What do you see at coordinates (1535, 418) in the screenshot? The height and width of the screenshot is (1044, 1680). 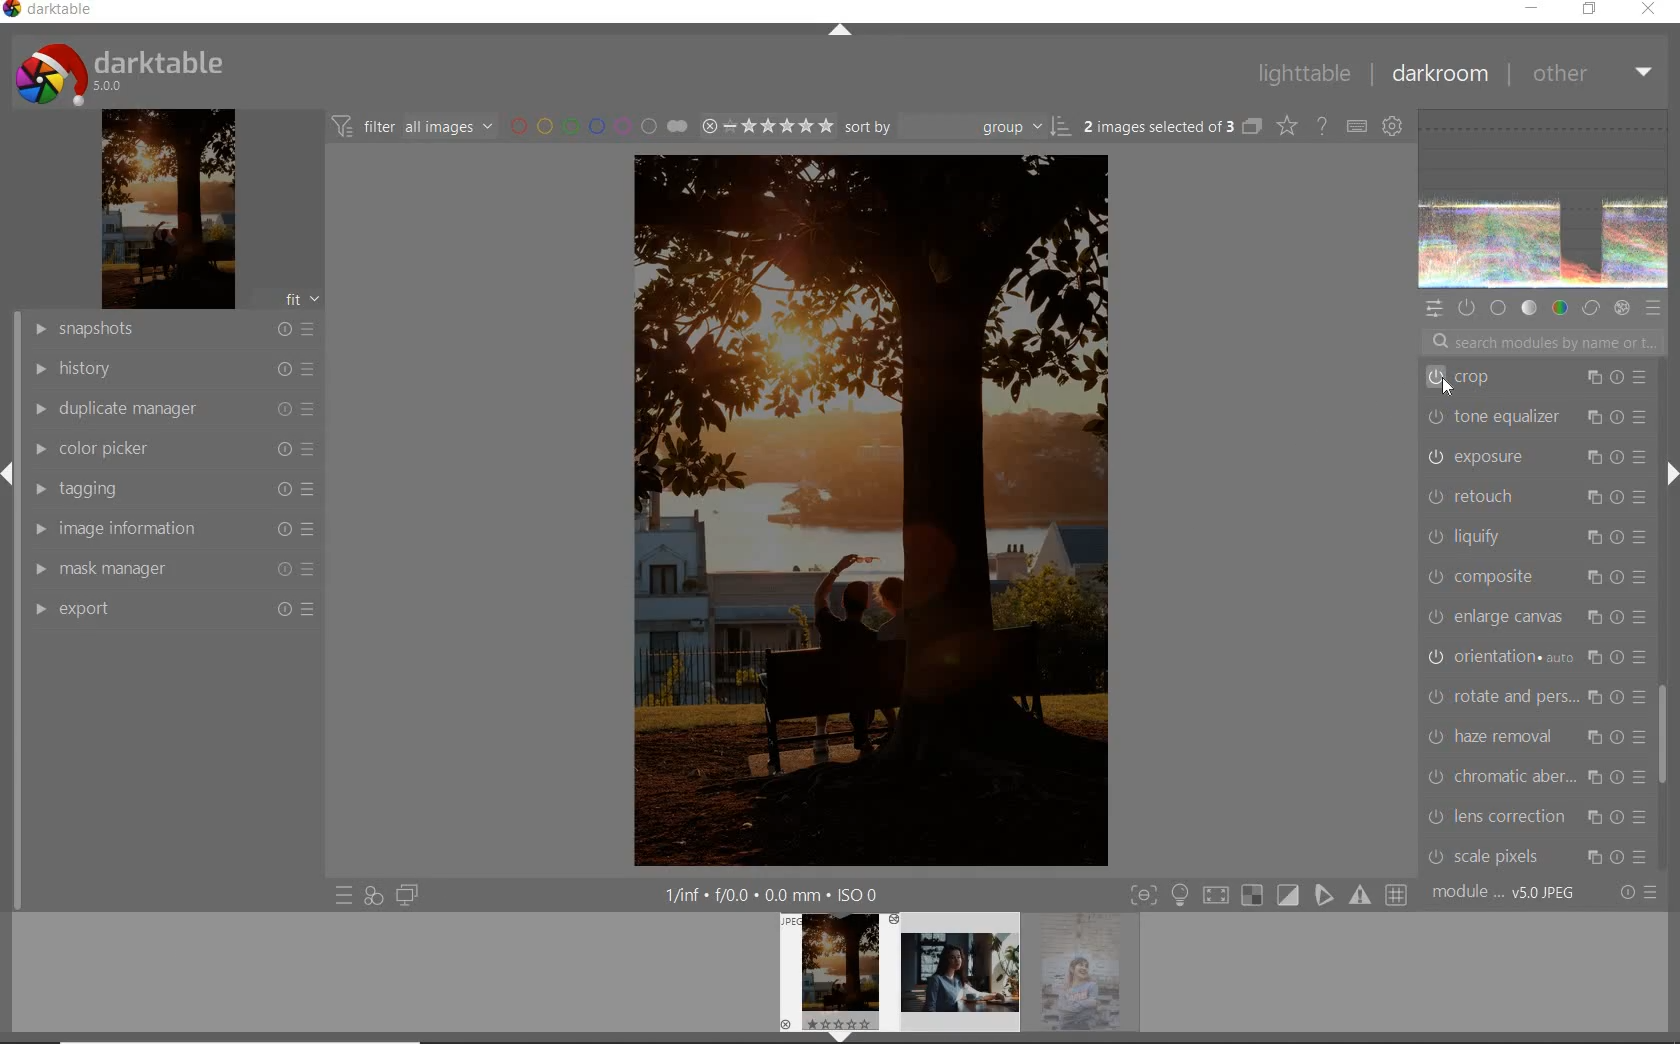 I see `tone equalizer` at bounding box center [1535, 418].